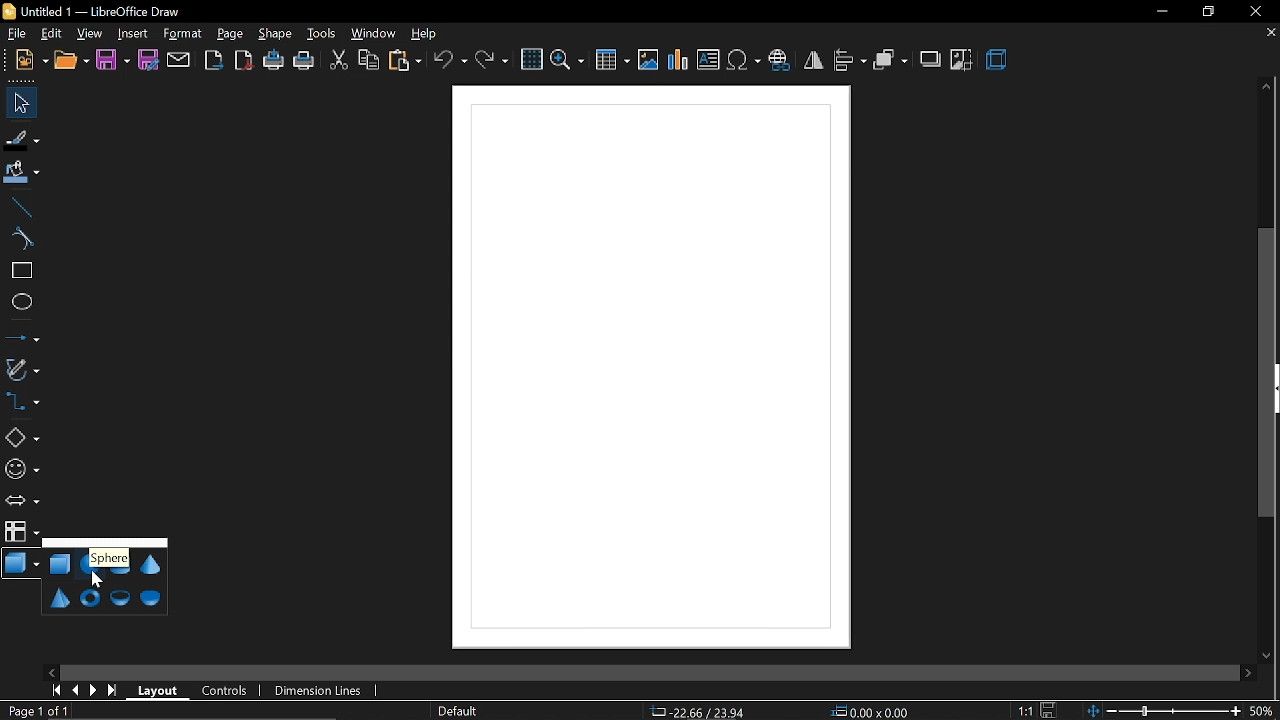 This screenshot has height=720, width=1280. I want to click on move right, so click(1250, 672).